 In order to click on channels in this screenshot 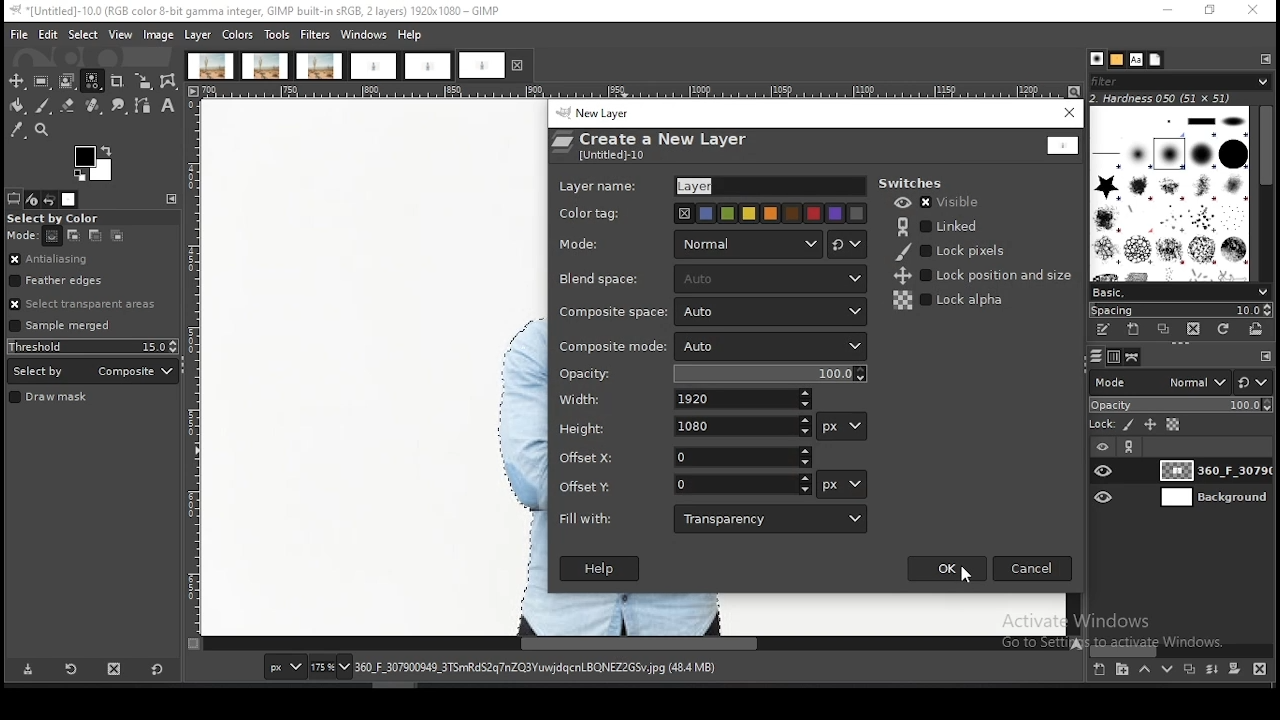, I will do `click(1116, 357)`.